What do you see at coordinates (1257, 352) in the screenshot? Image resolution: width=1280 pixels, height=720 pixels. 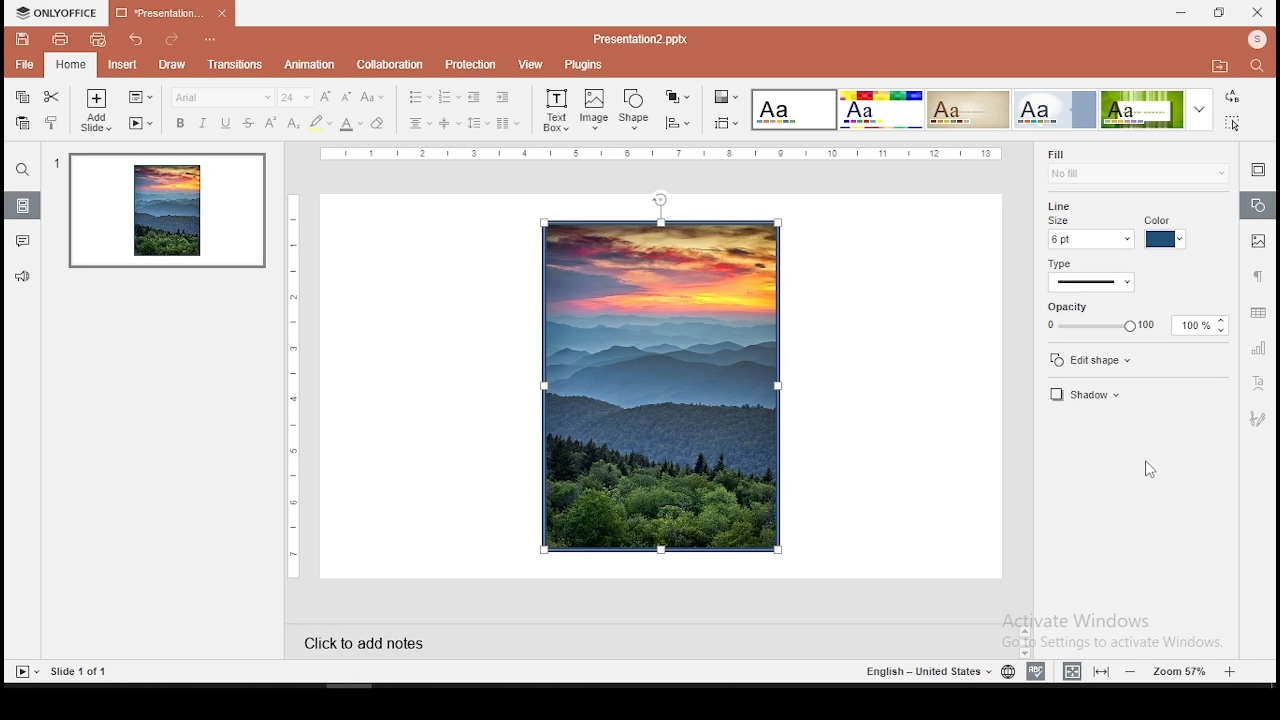 I see `chart settings` at bounding box center [1257, 352].